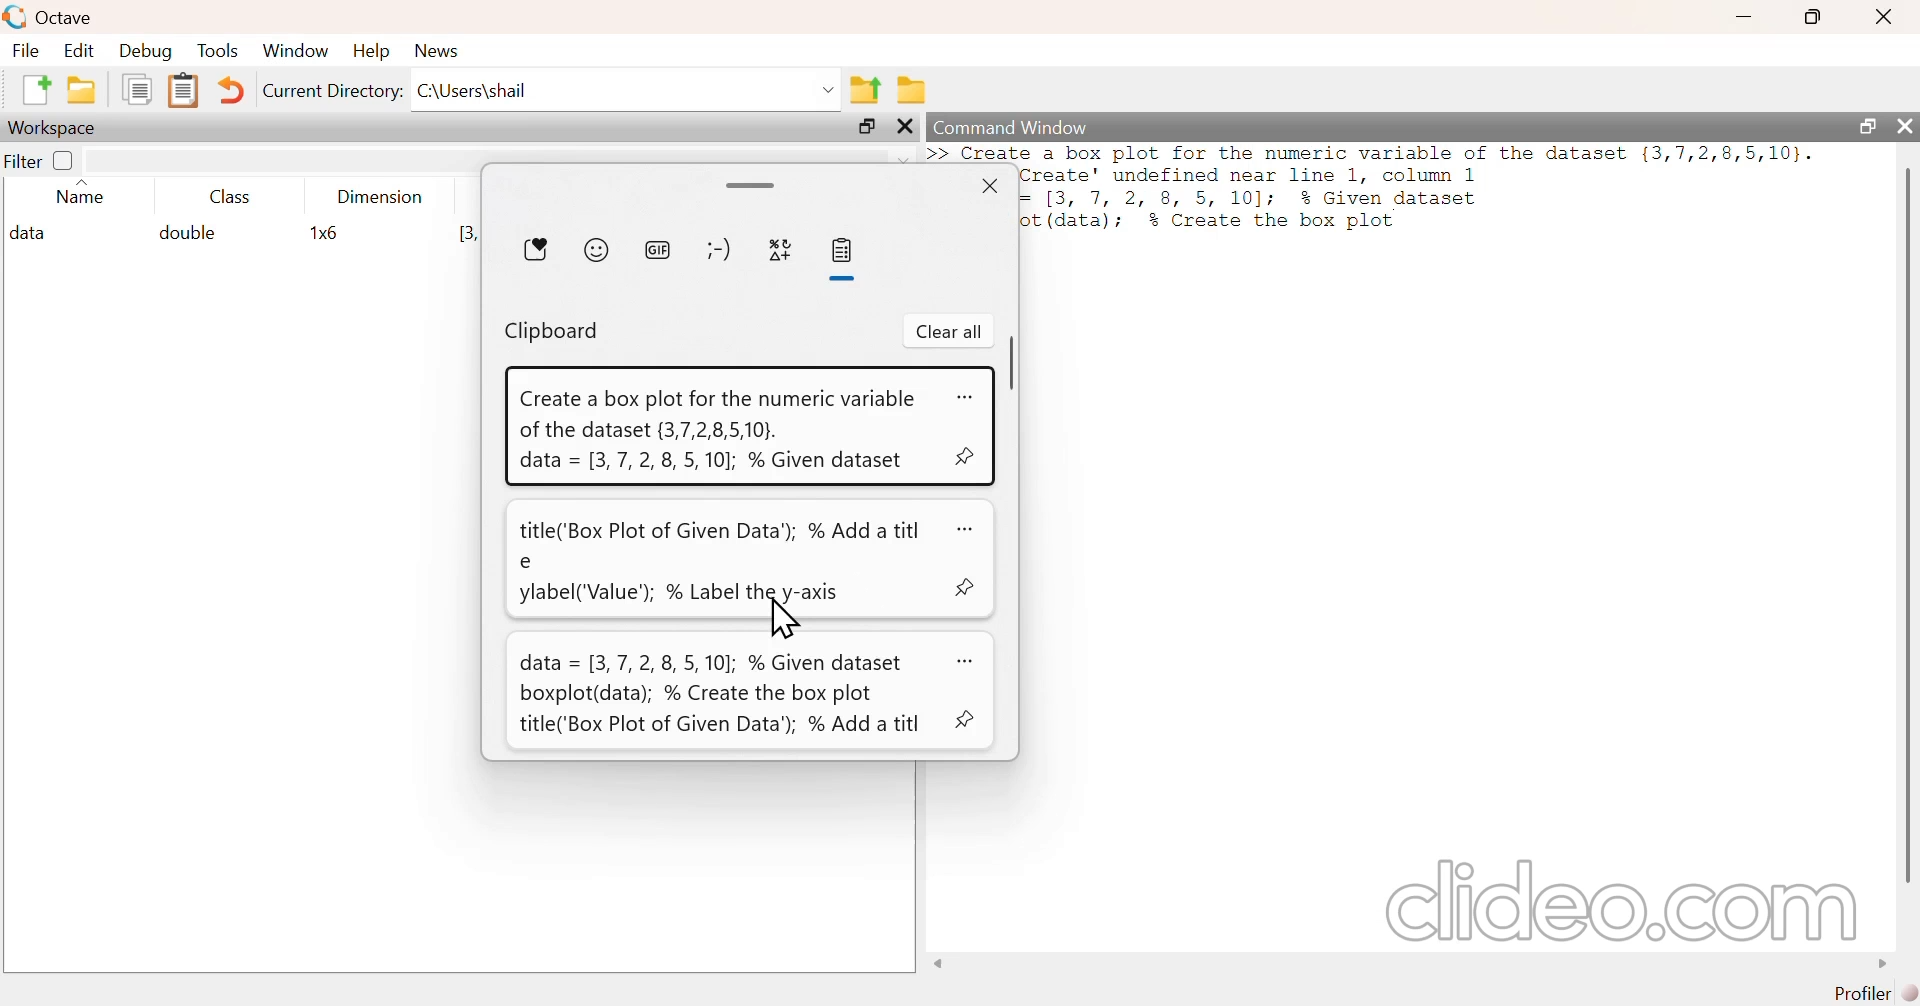 This screenshot has width=1920, height=1006. What do you see at coordinates (524, 248) in the screenshot?
I see `most recently used` at bounding box center [524, 248].